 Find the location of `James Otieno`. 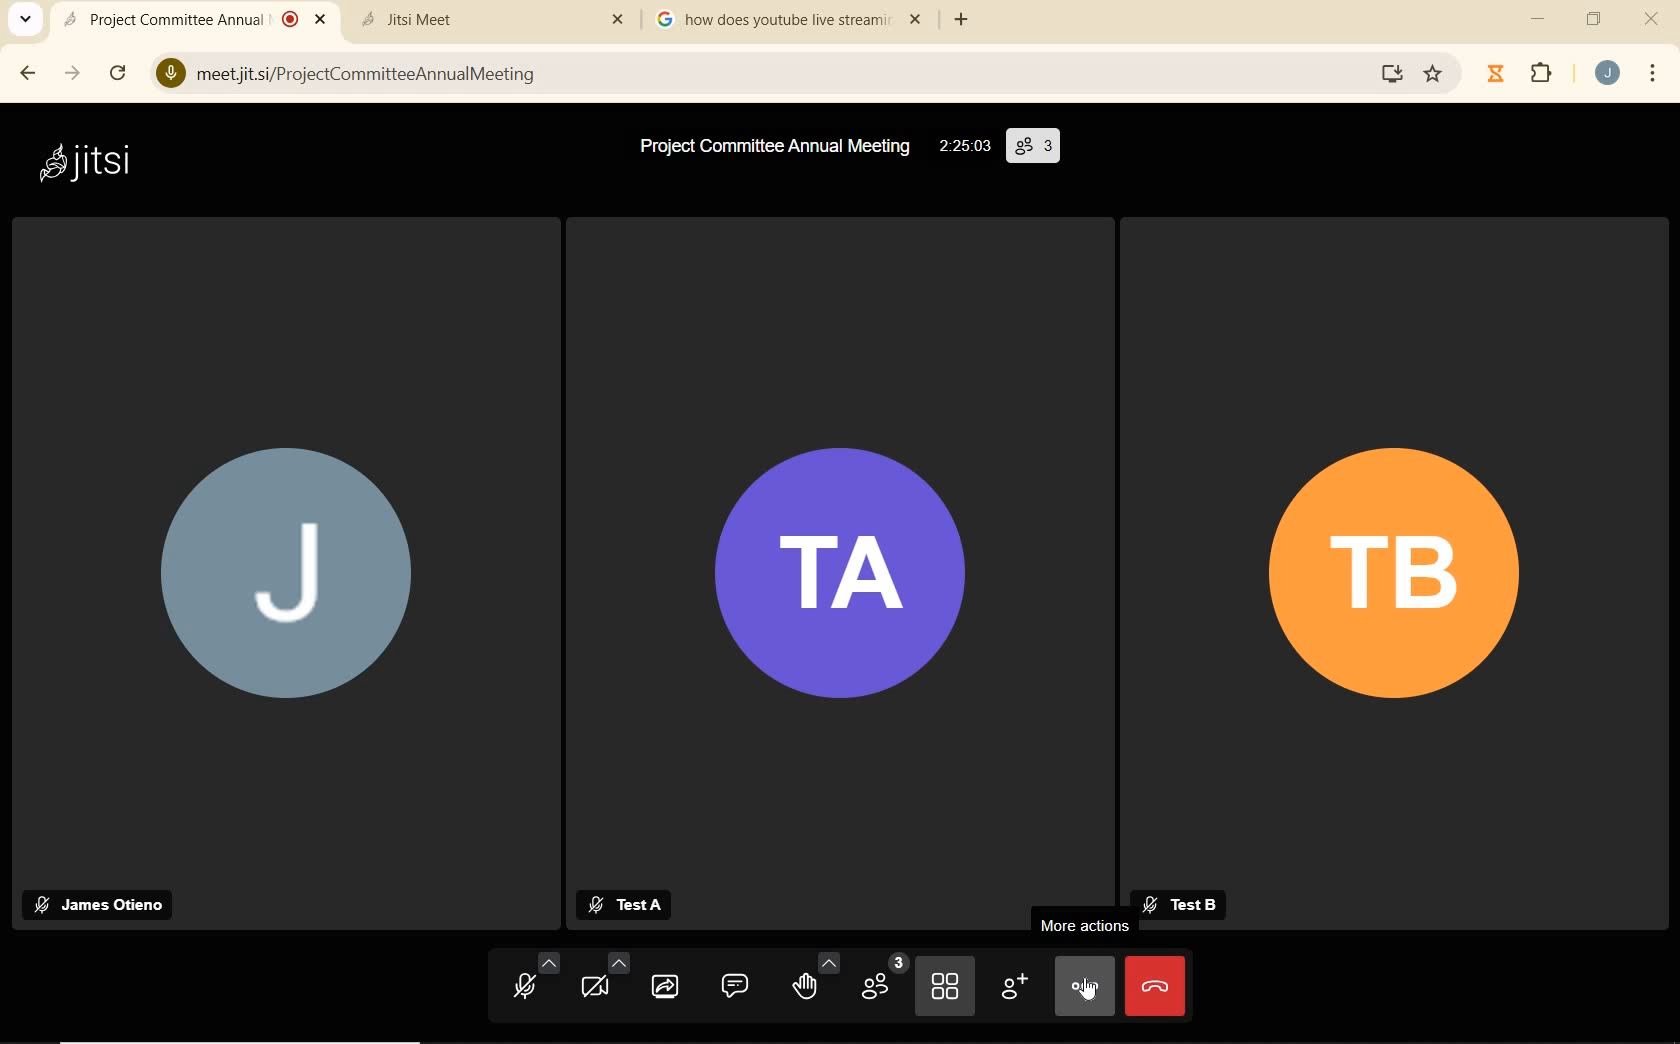

James Otieno is located at coordinates (104, 904).